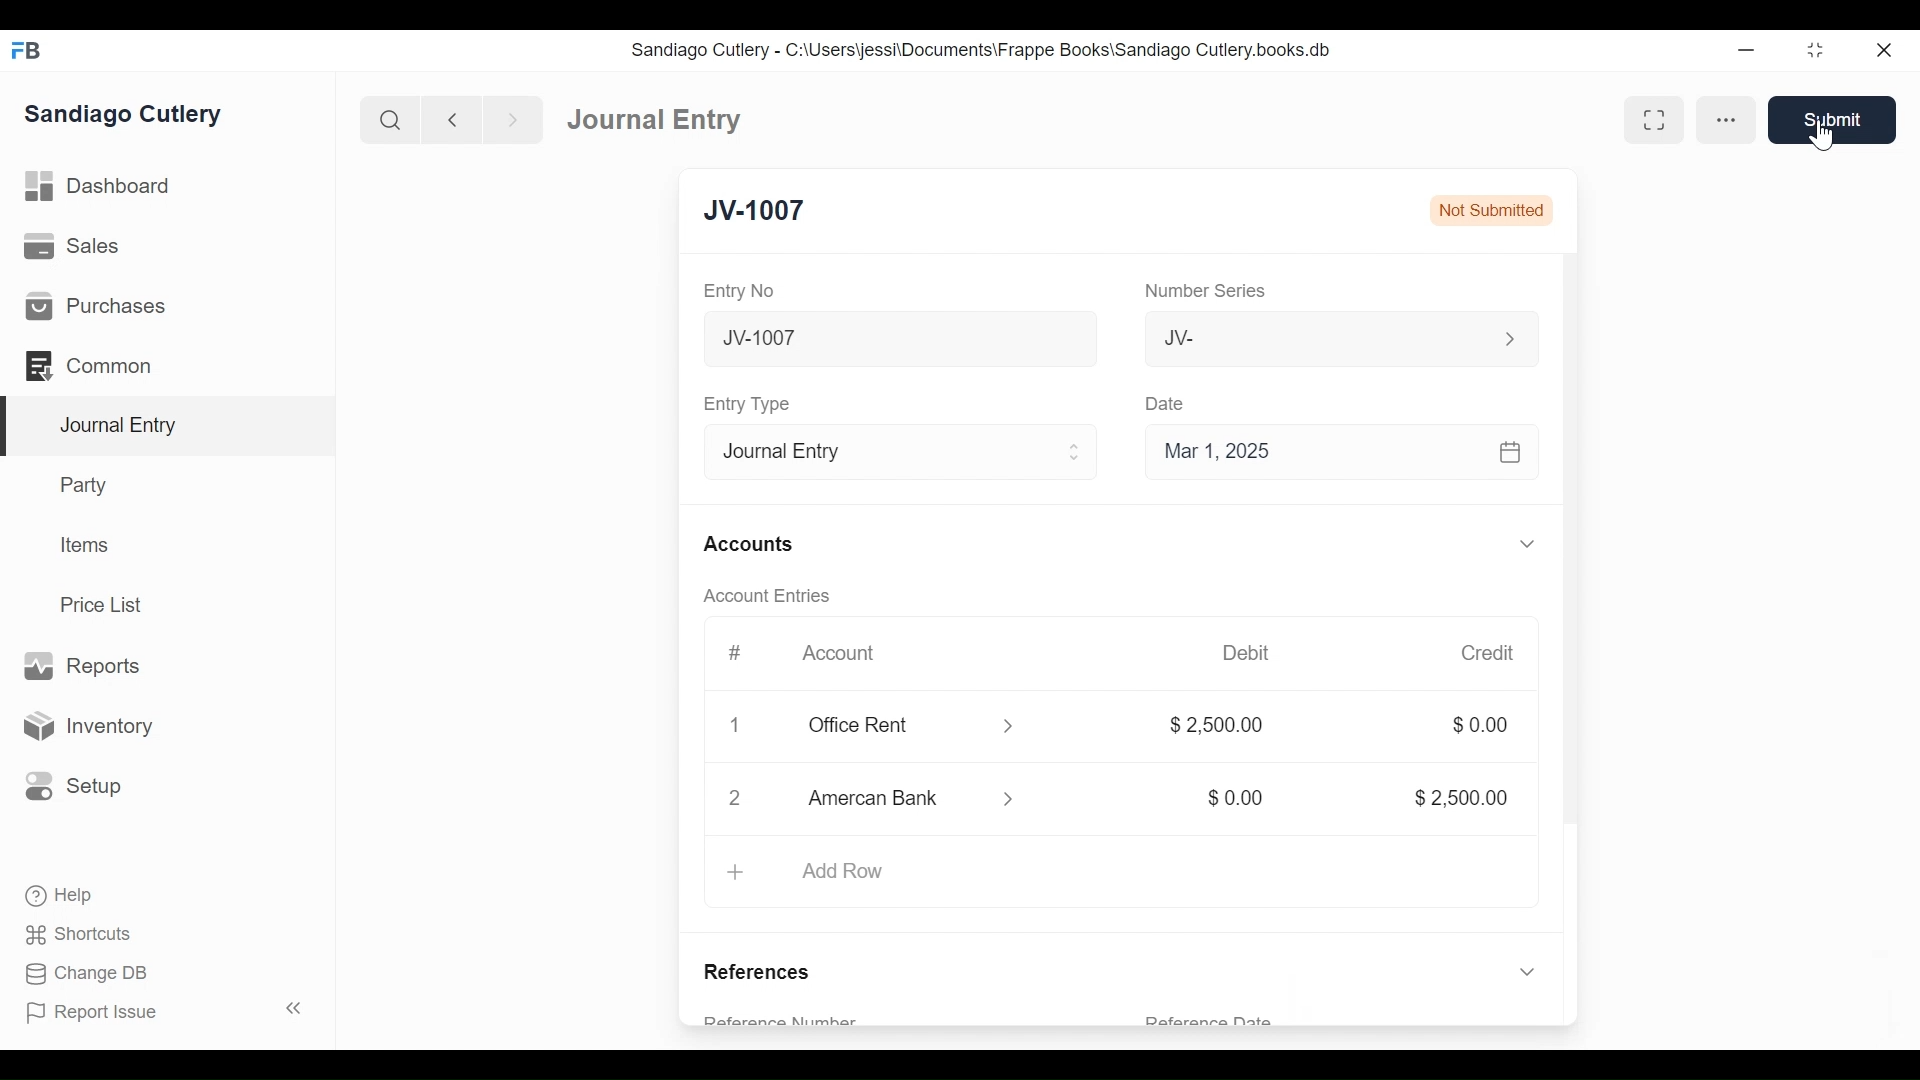 The height and width of the screenshot is (1080, 1920). Describe the element at coordinates (1488, 653) in the screenshot. I see `Credit` at that location.